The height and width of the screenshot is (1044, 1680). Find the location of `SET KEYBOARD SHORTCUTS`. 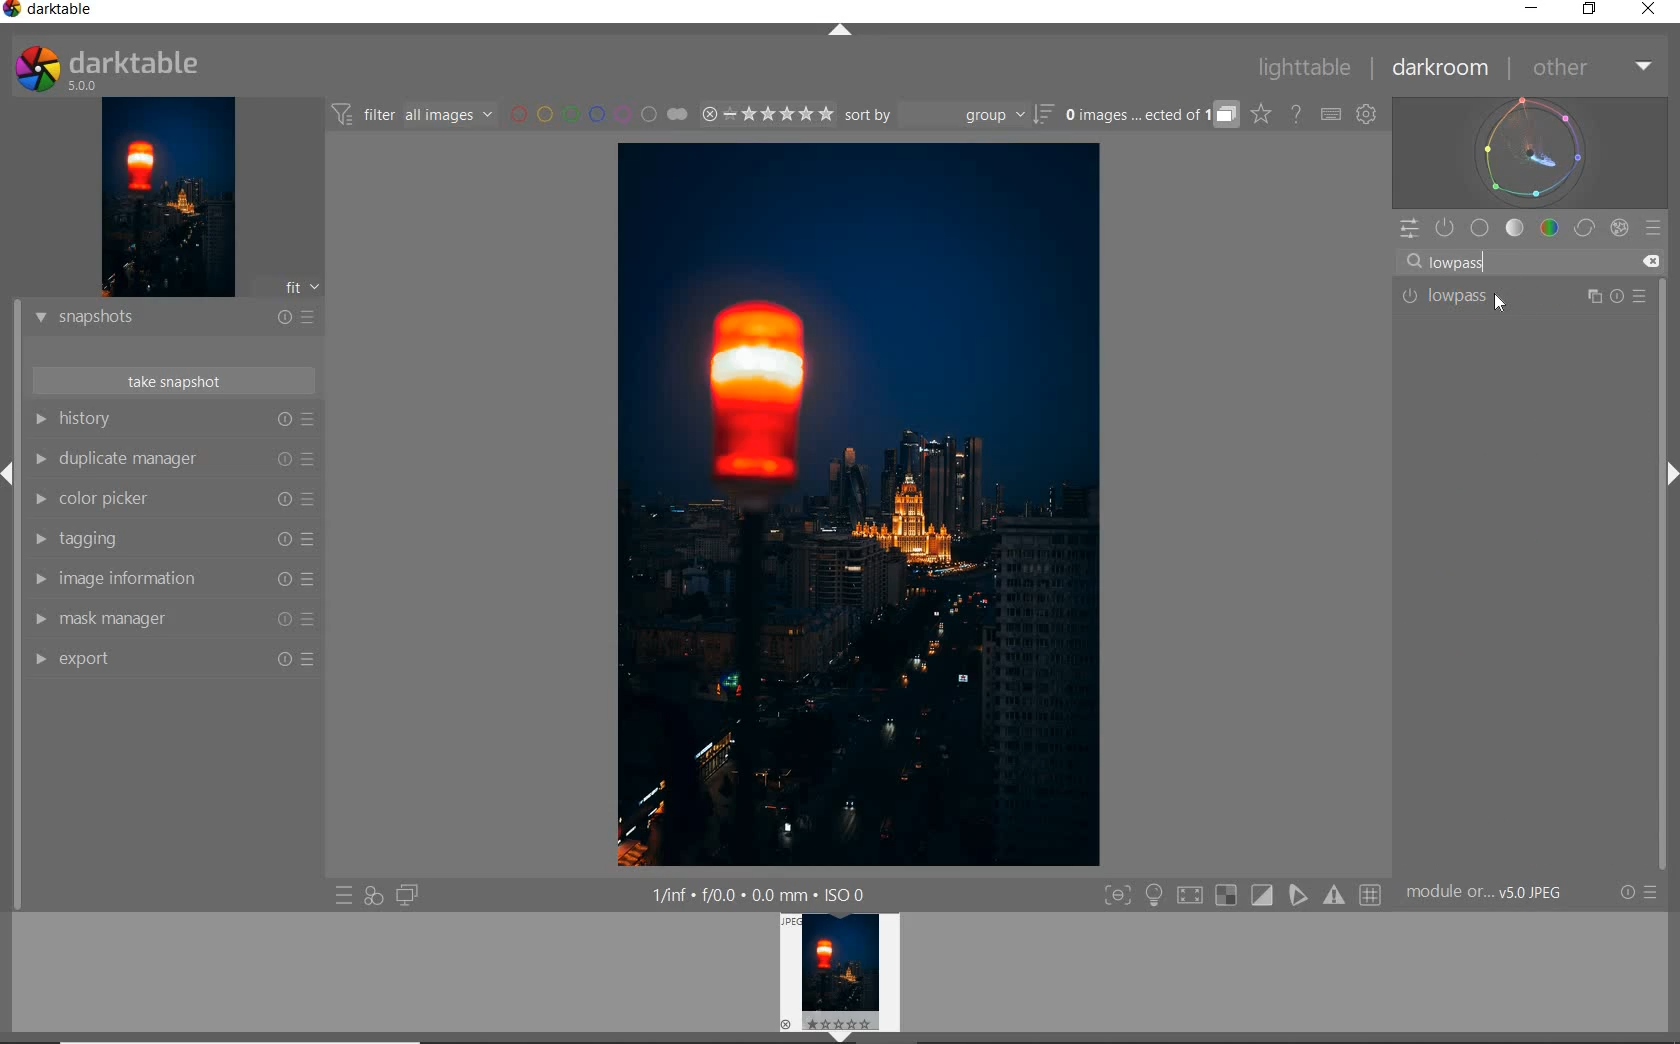

SET KEYBOARD SHORTCUTS is located at coordinates (1331, 114).